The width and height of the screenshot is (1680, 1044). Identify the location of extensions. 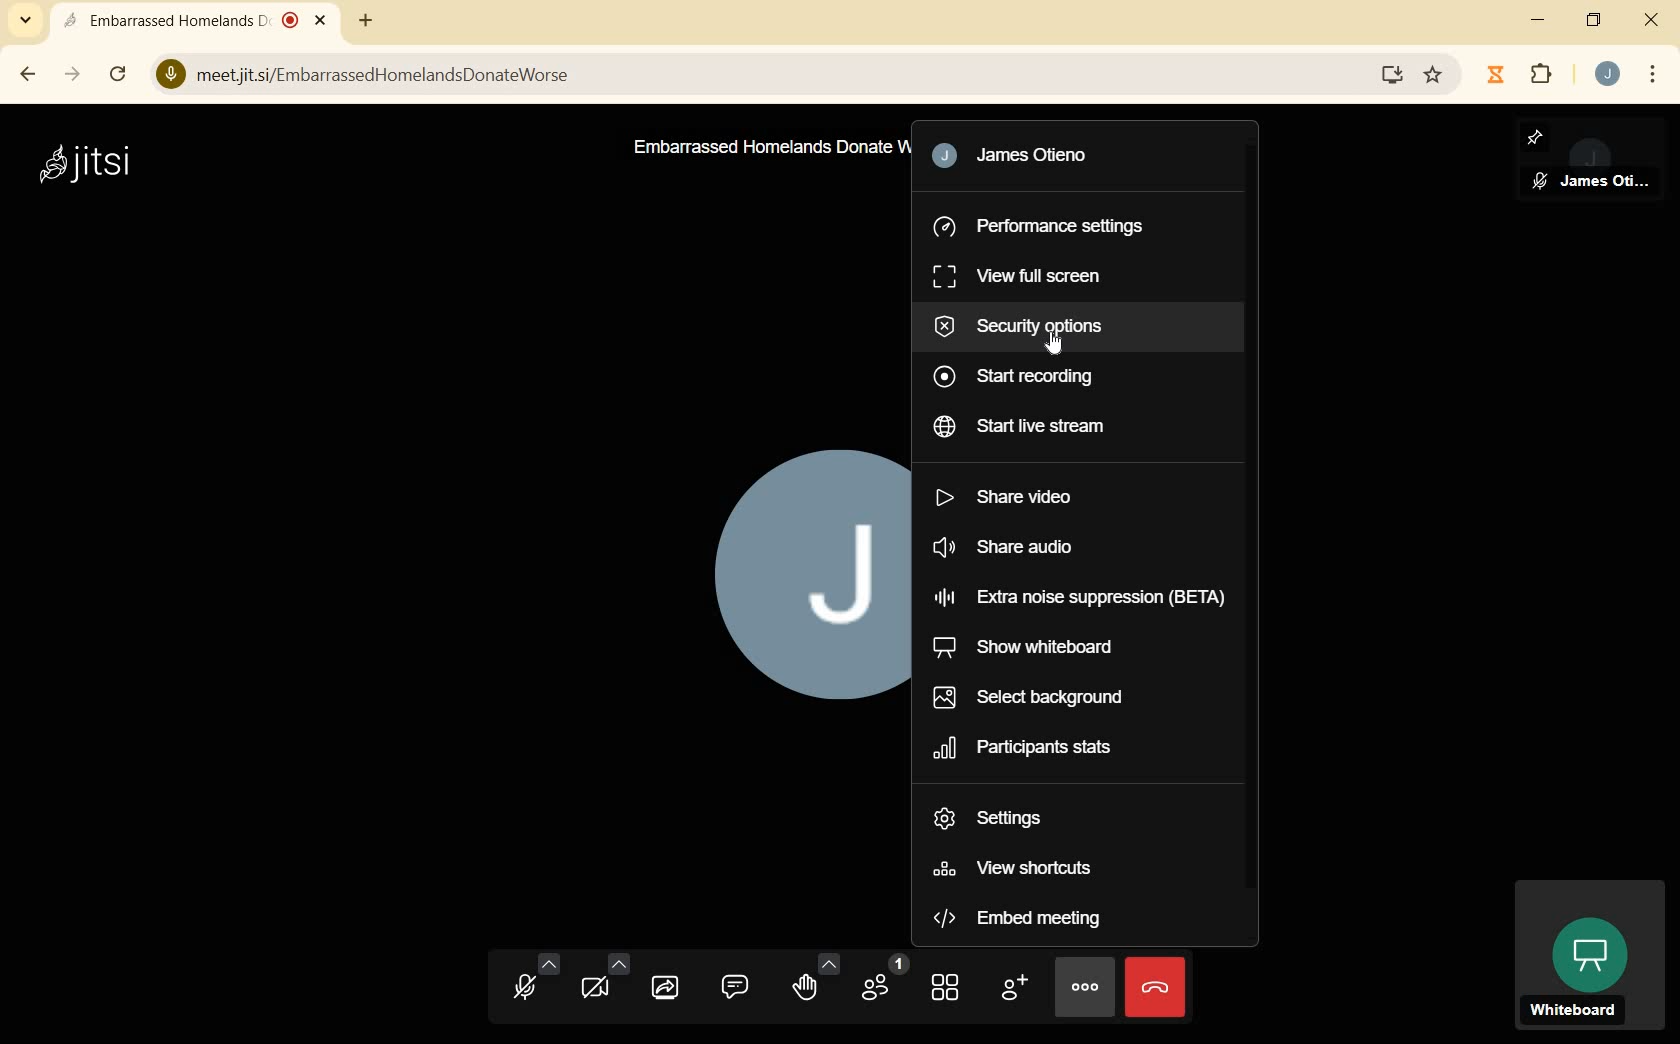
(1540, 76).